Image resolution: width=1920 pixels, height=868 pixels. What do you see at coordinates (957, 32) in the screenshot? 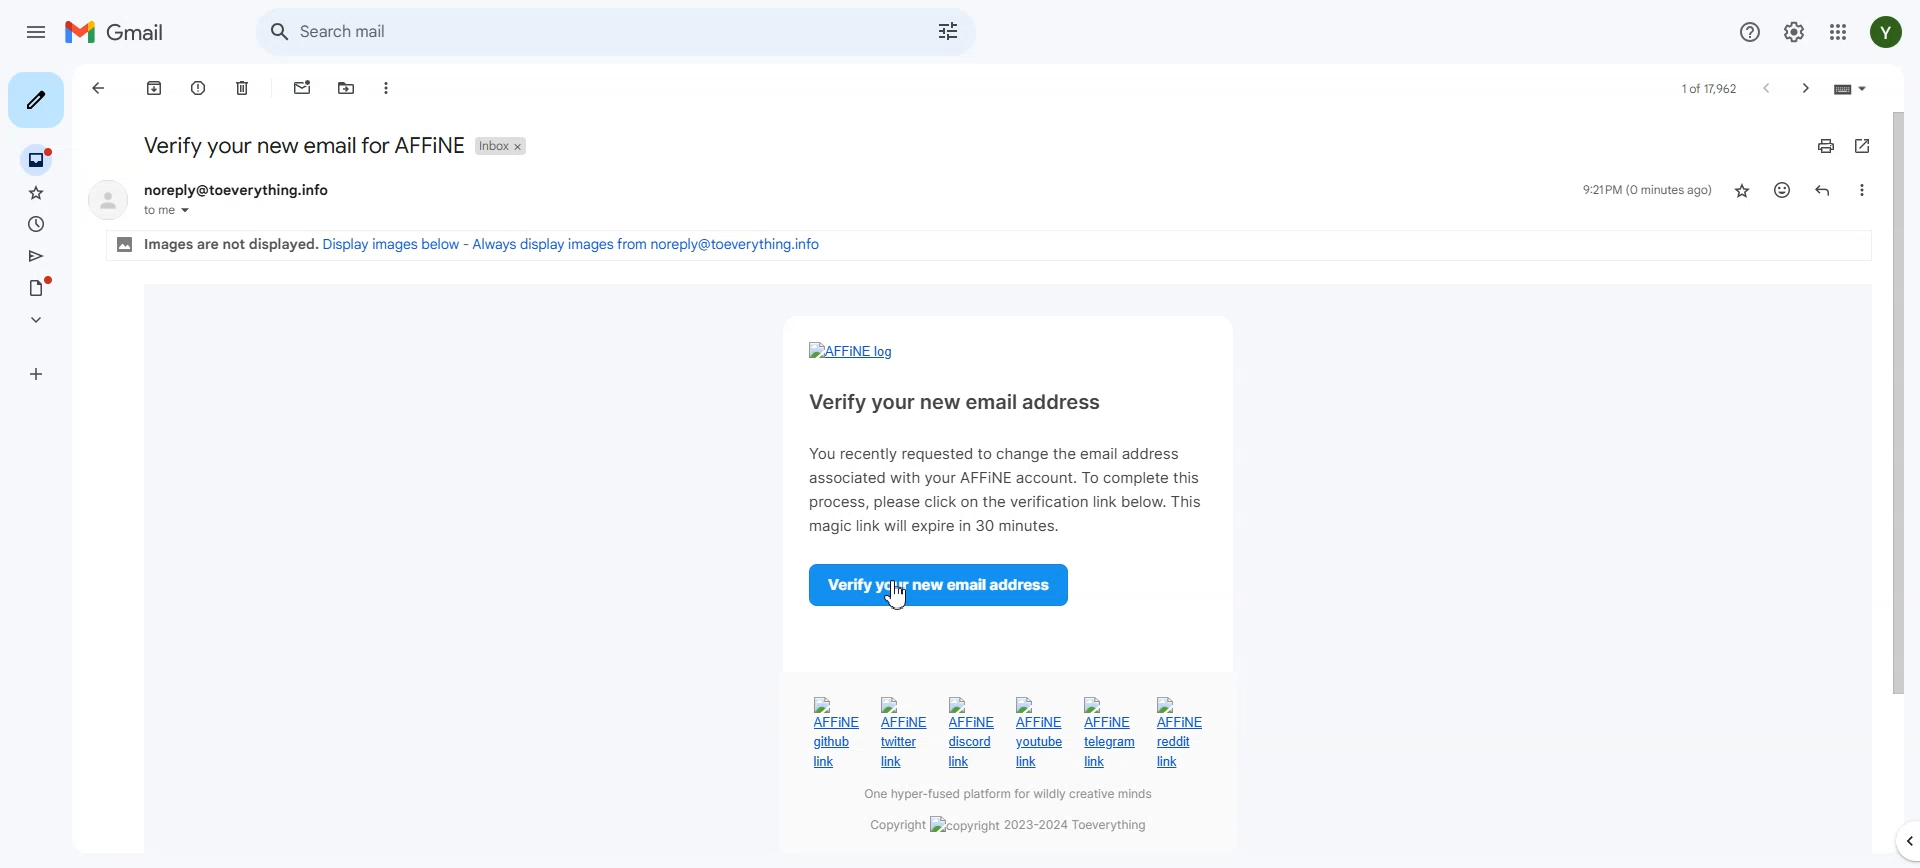
I see `Show search options` at bounding box center [957, 32].